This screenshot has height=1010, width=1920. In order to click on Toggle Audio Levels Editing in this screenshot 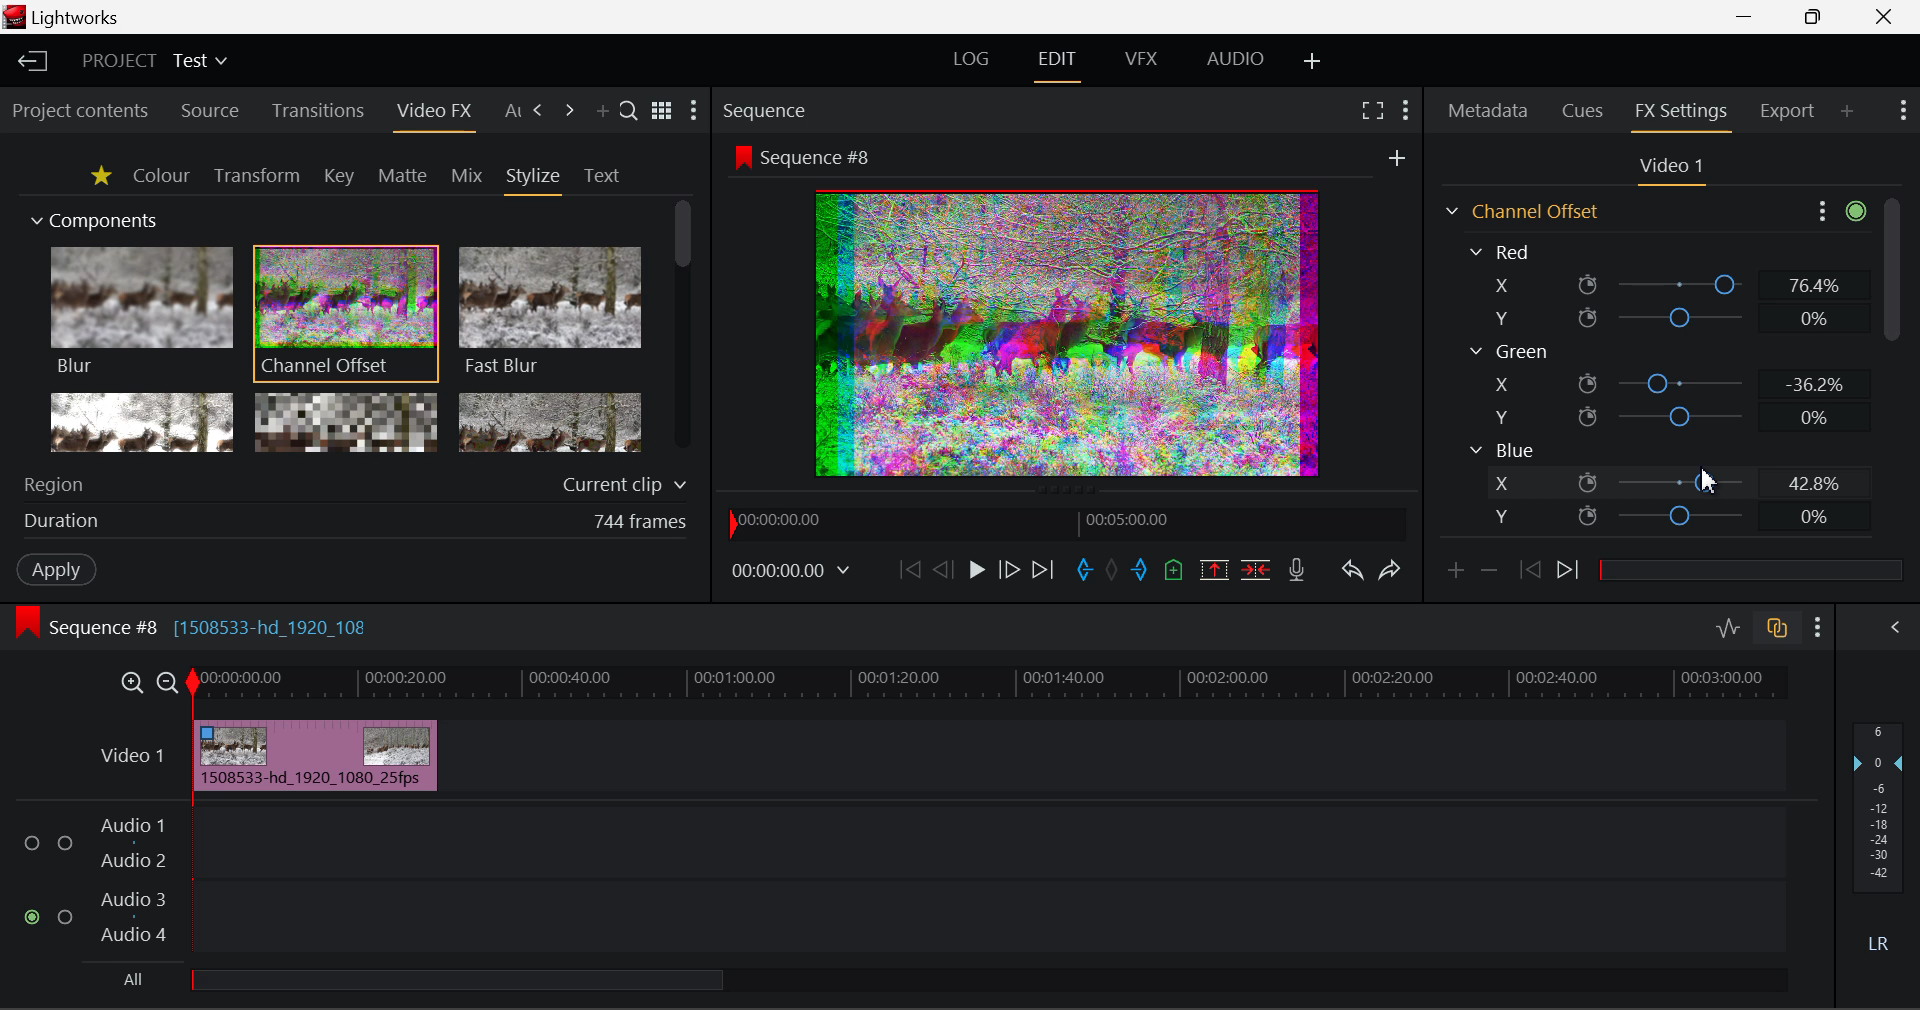, I will do `click(1730, 629)`.